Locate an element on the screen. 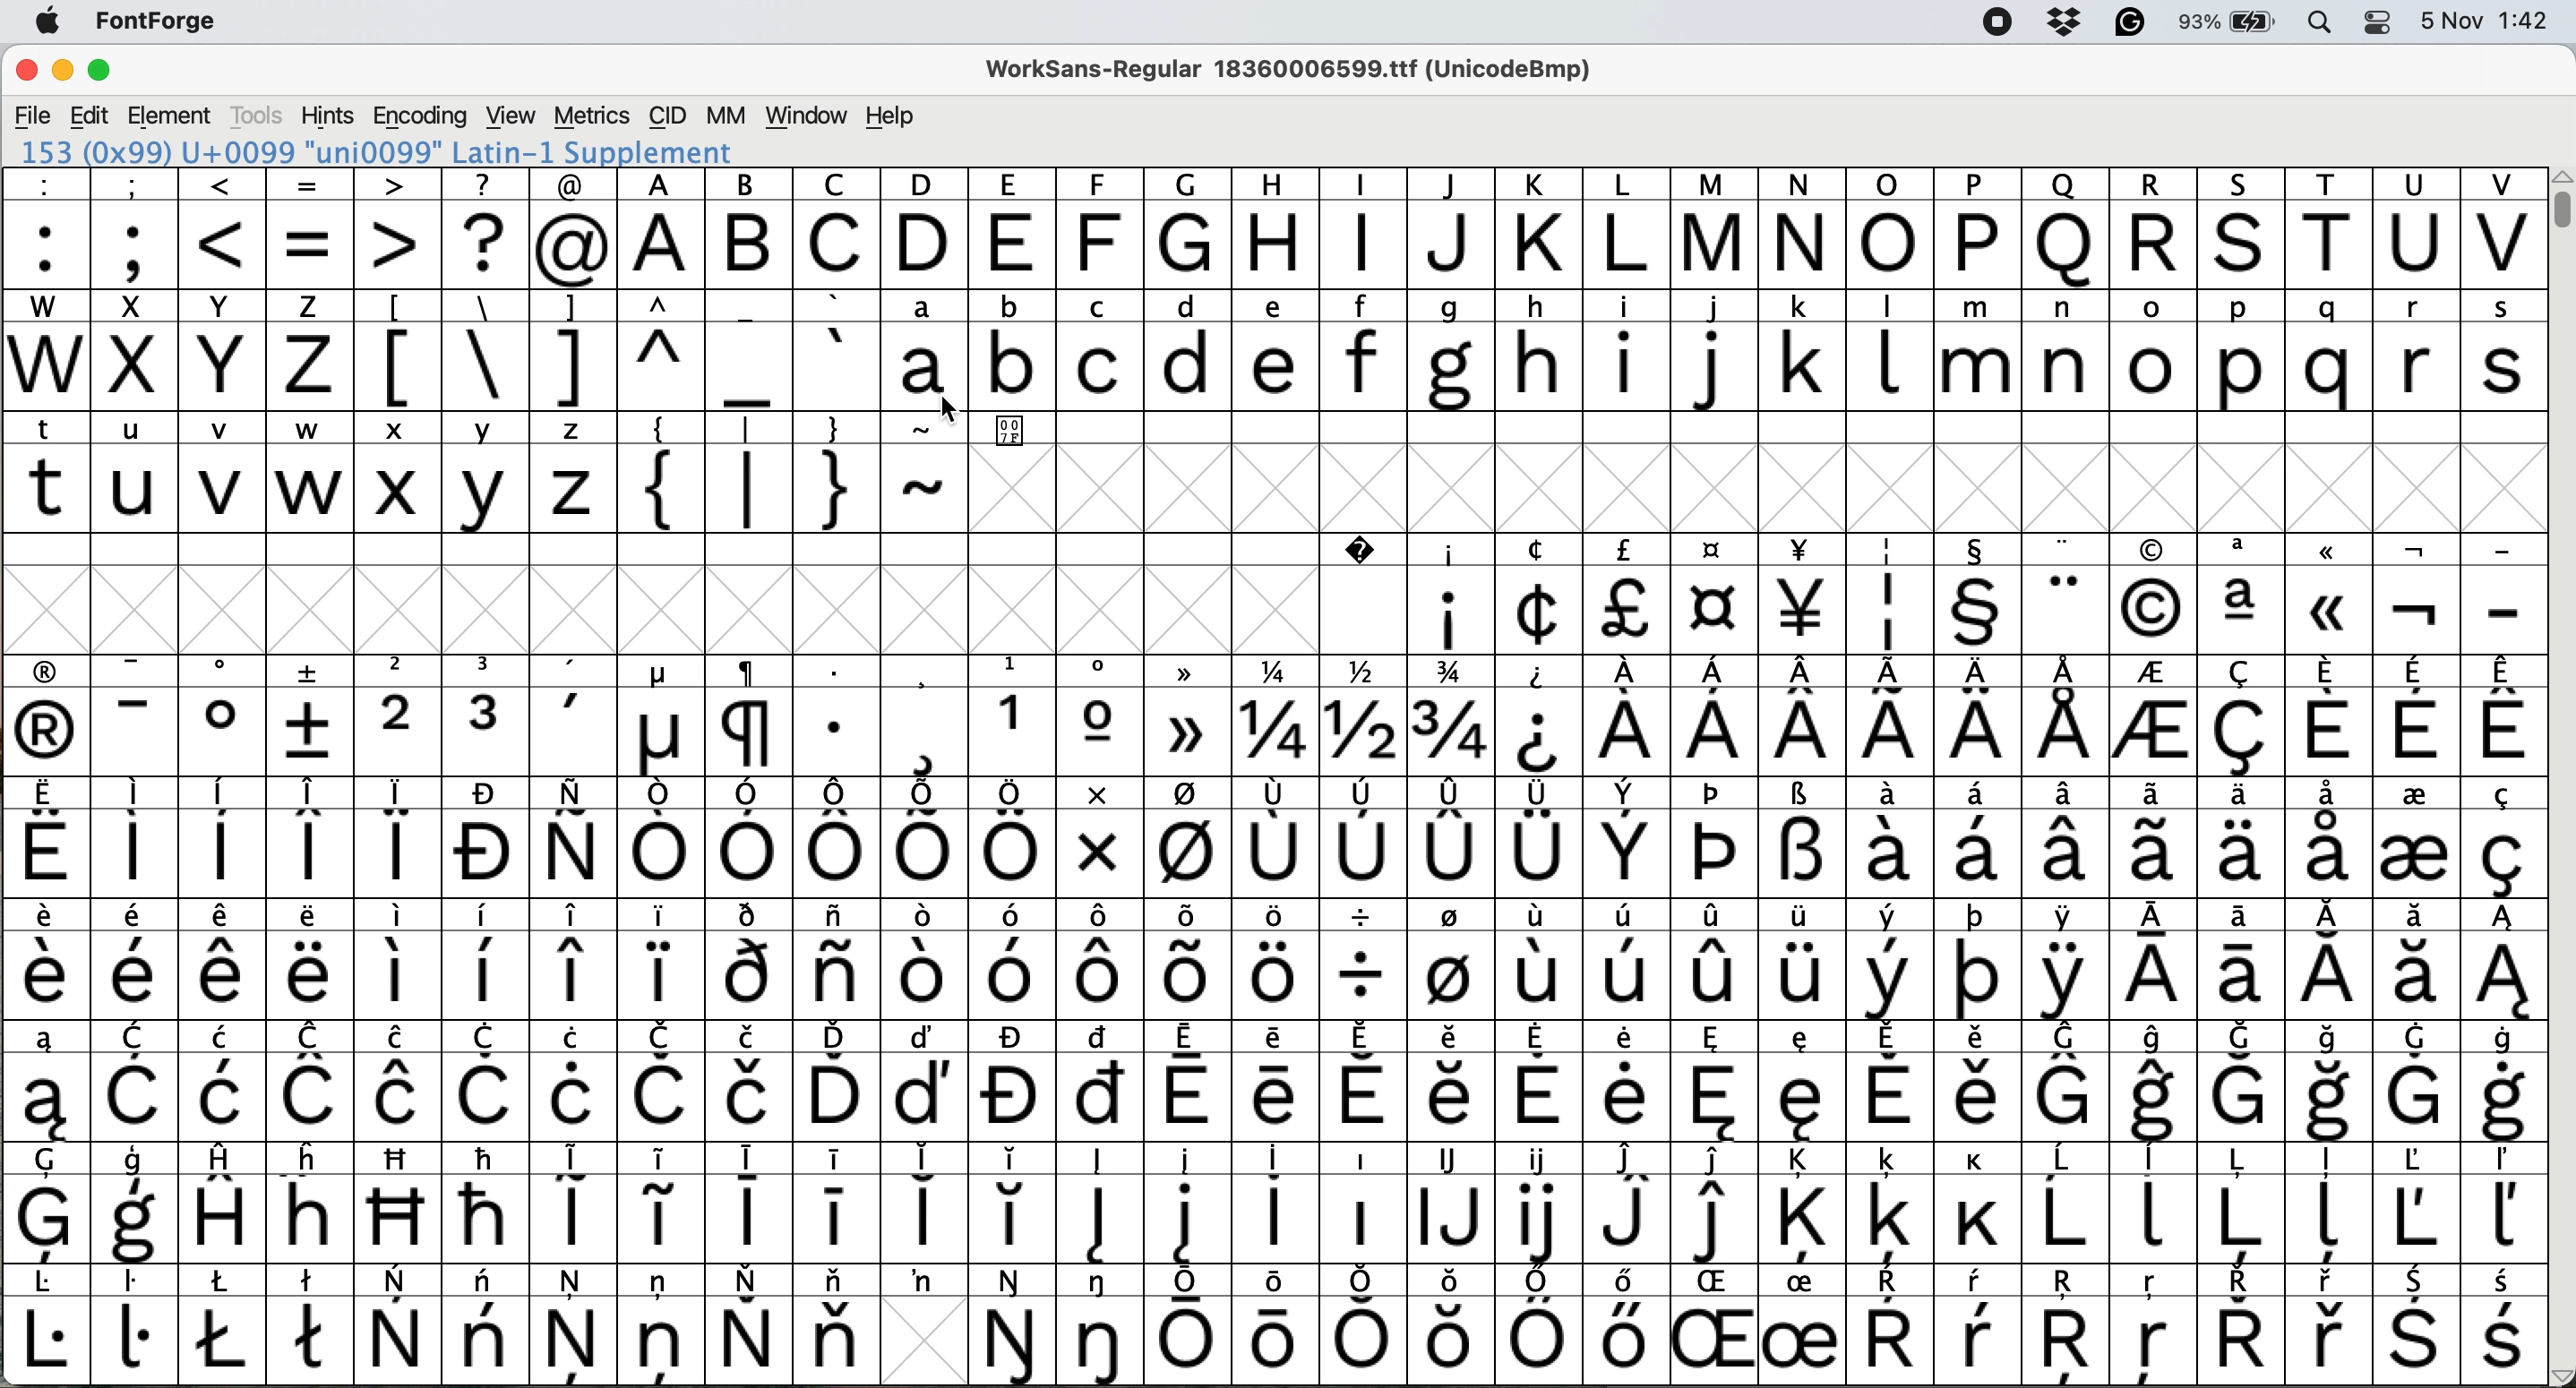 The image size is (2576, 1388). symbol is located at coordinates (661, 1200).